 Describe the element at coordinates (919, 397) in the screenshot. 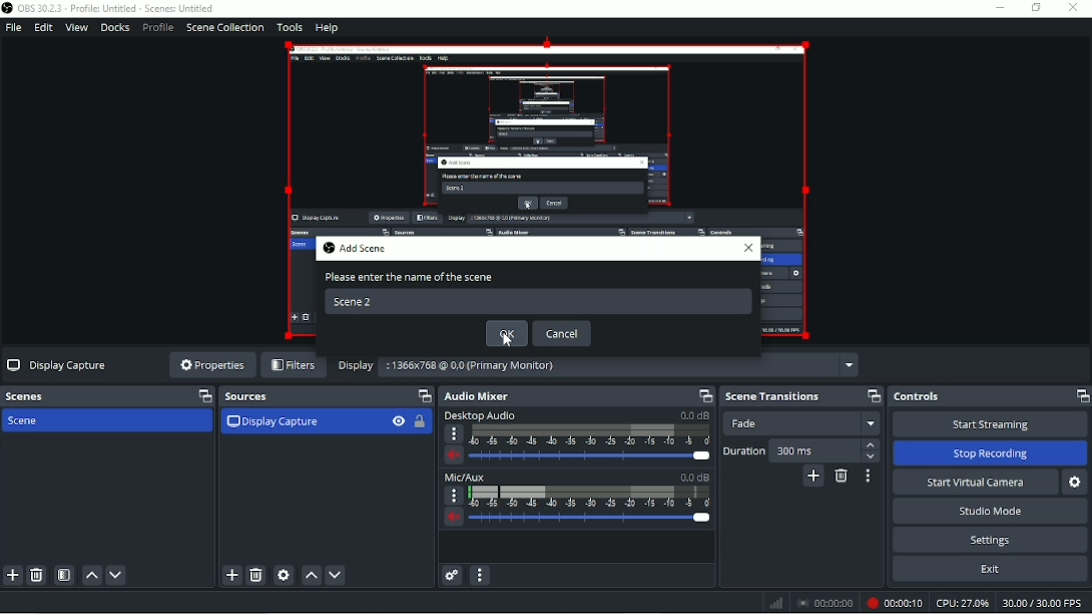

I see `Controls` at that location.